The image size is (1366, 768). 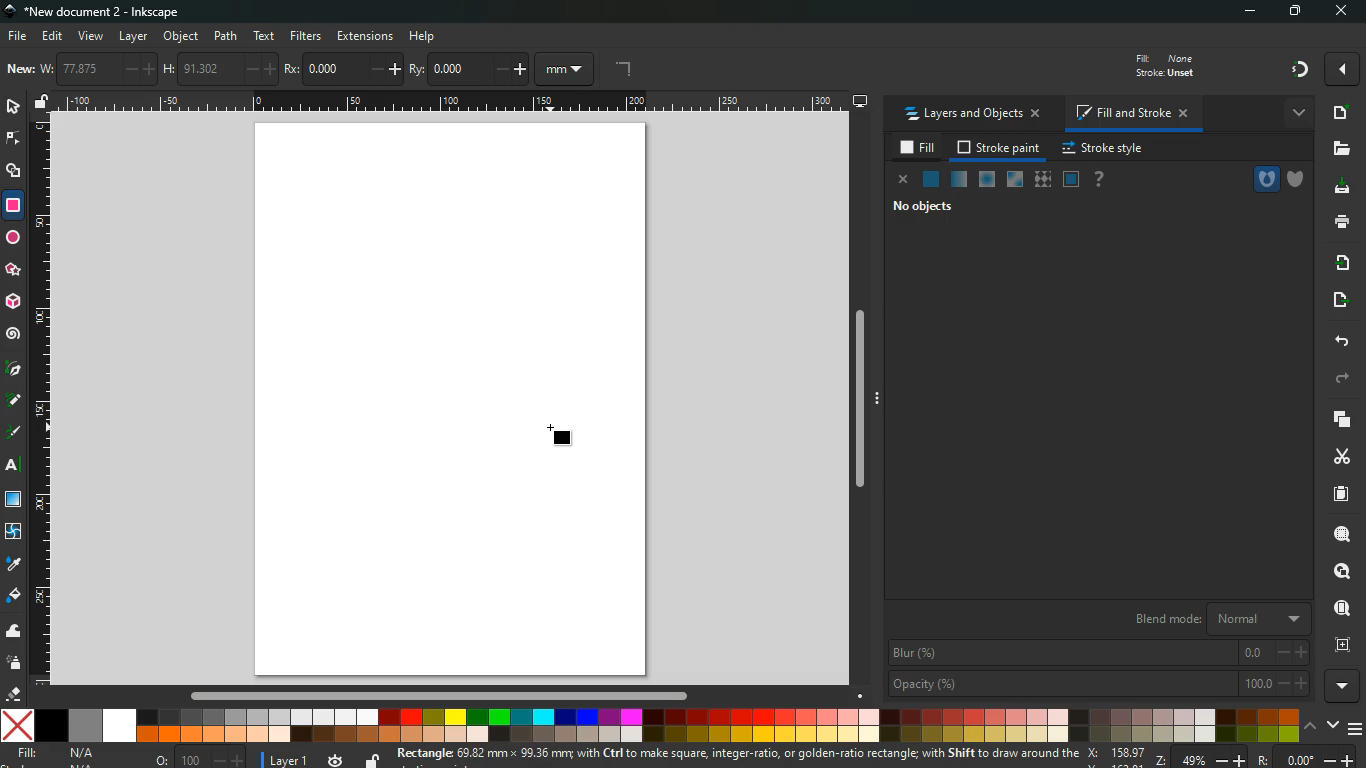 I want to click on inkscape, so click(x=111, y=11).